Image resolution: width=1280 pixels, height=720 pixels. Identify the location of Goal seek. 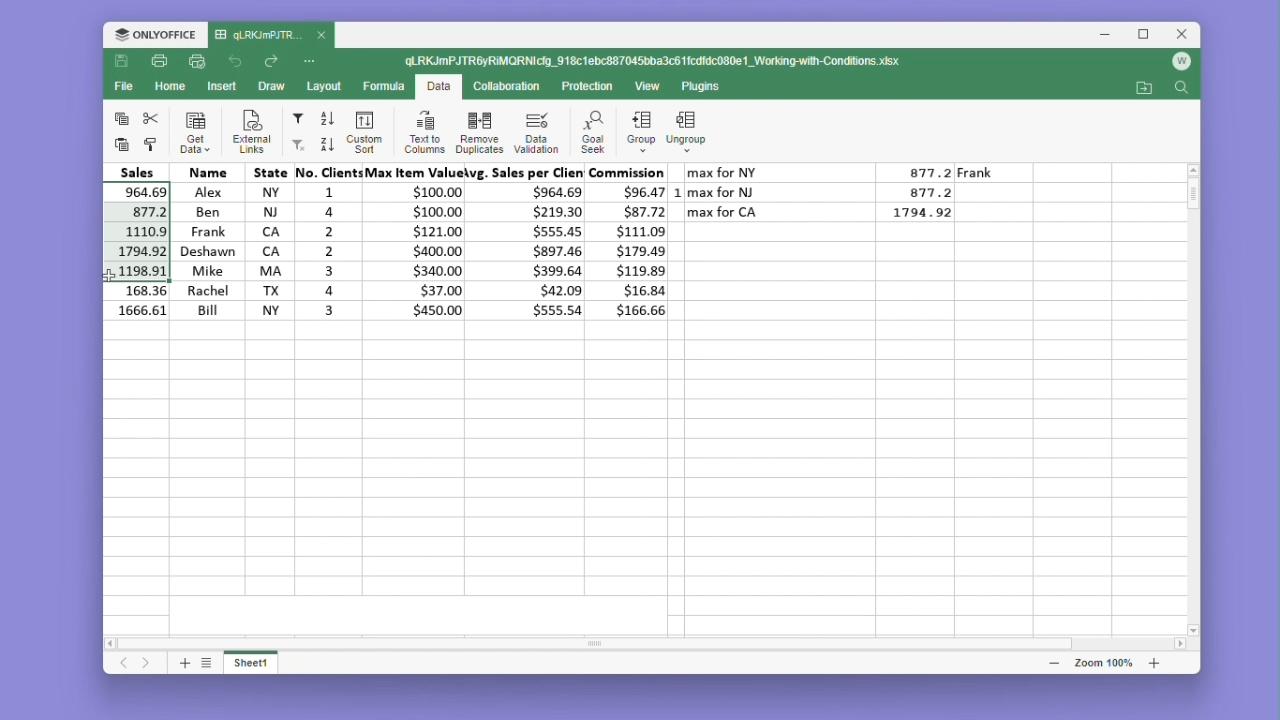
(591, 132).